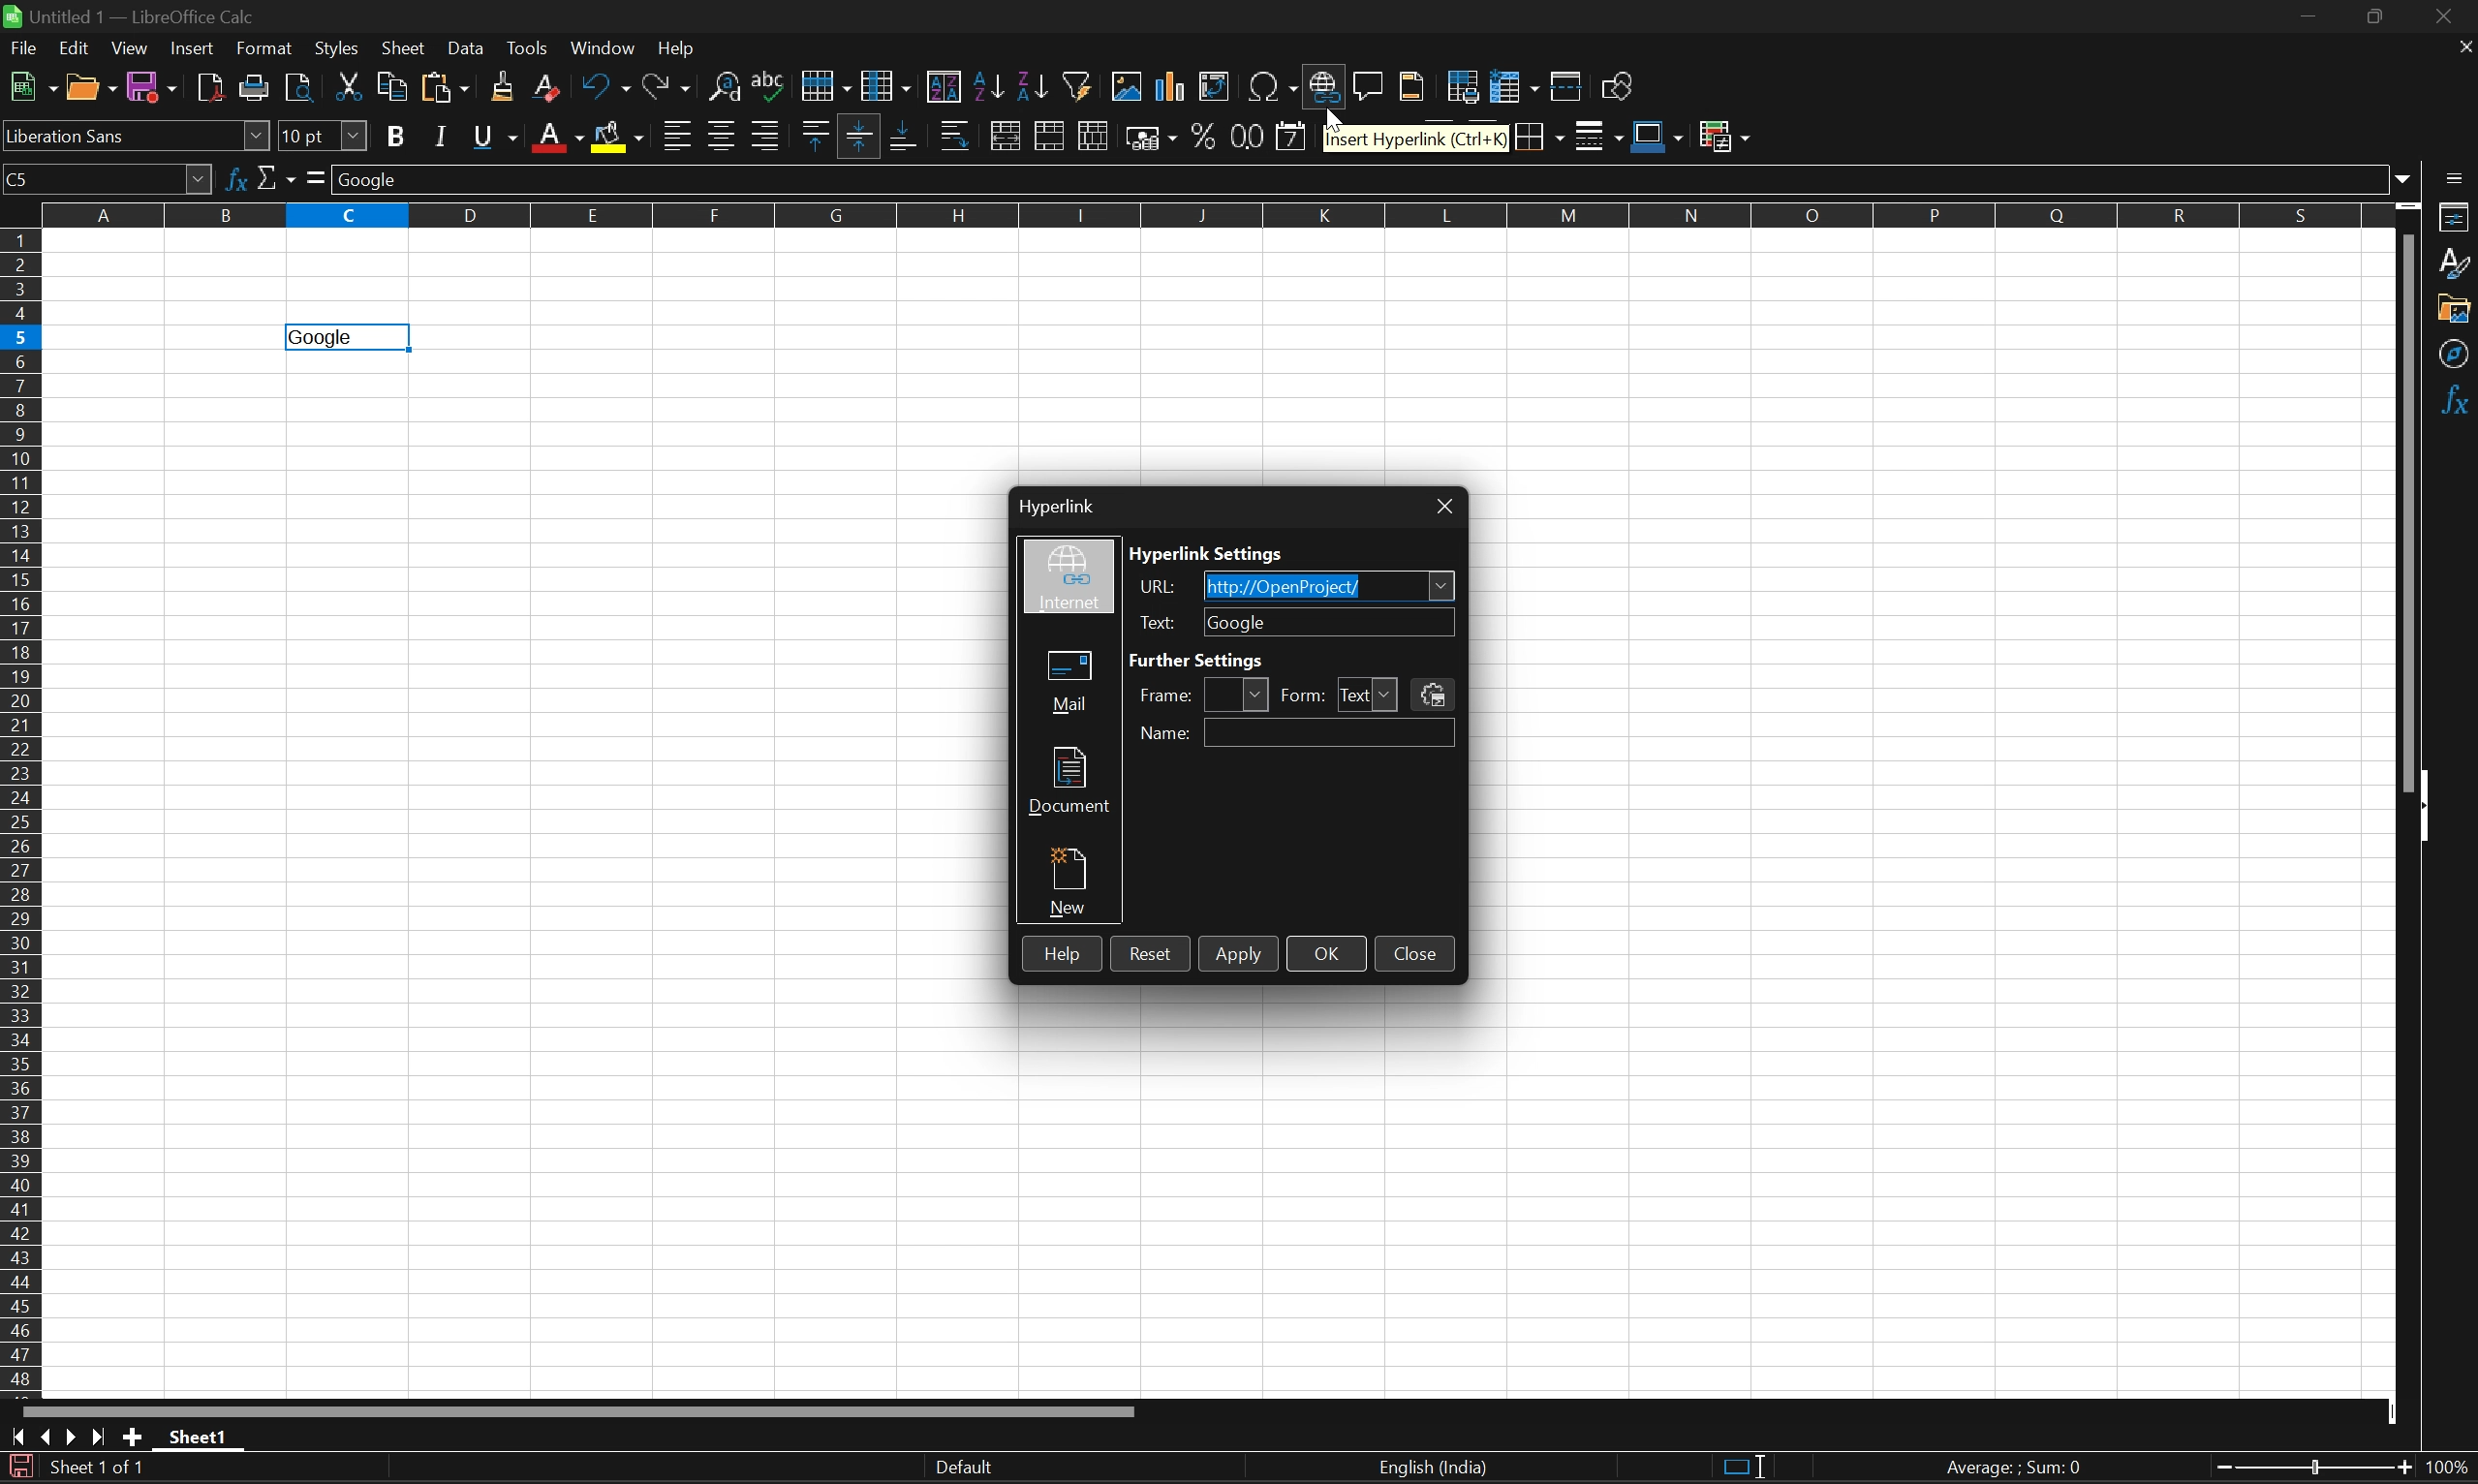 This screenshot has height=1484, width=2478. I want to click on Sort, so click(943, 85).